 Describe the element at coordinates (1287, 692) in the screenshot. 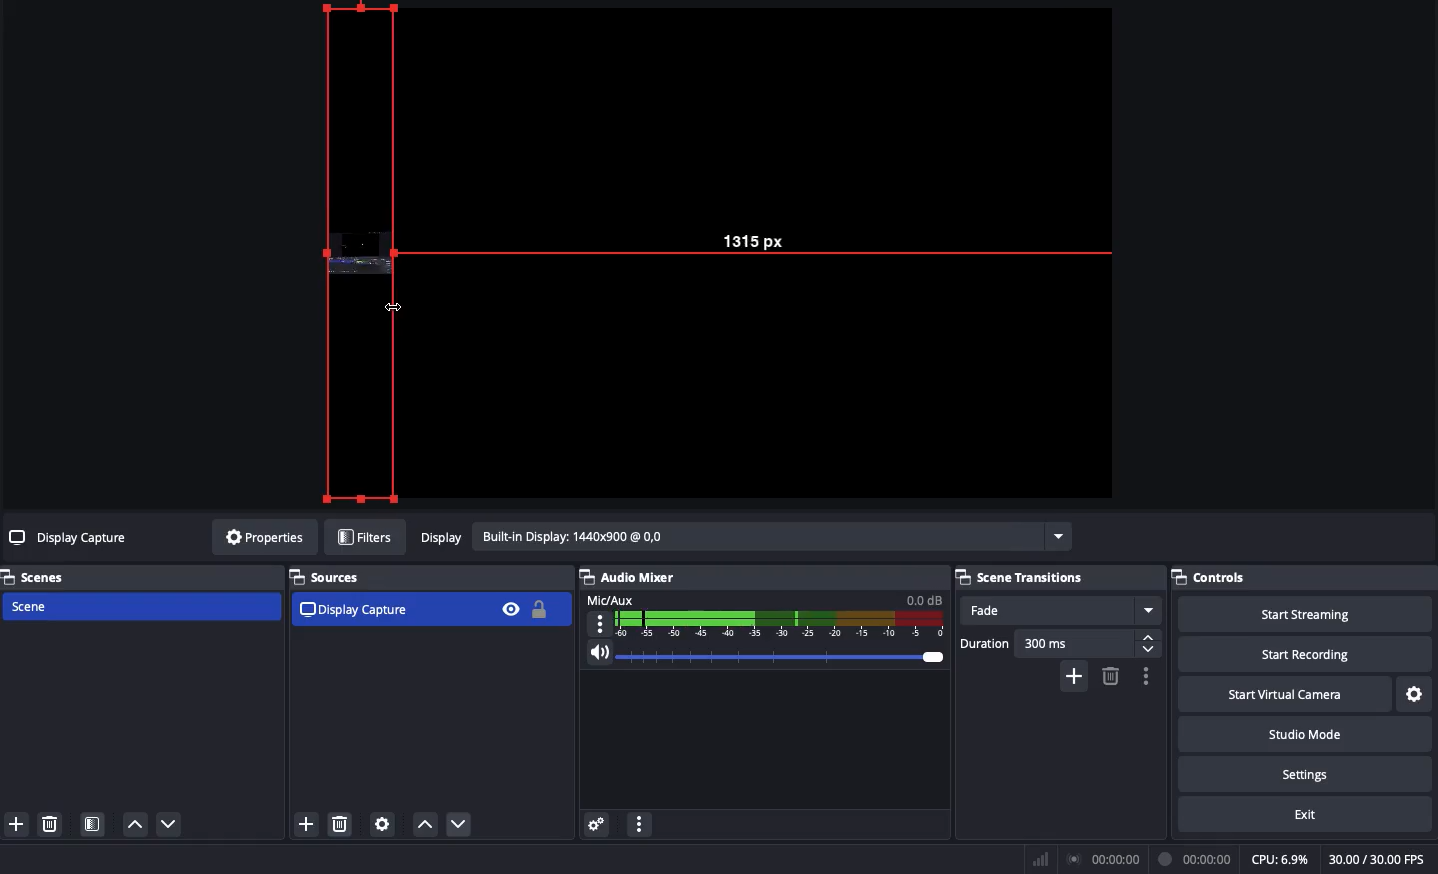

I see `Start virtual camera` at that location.